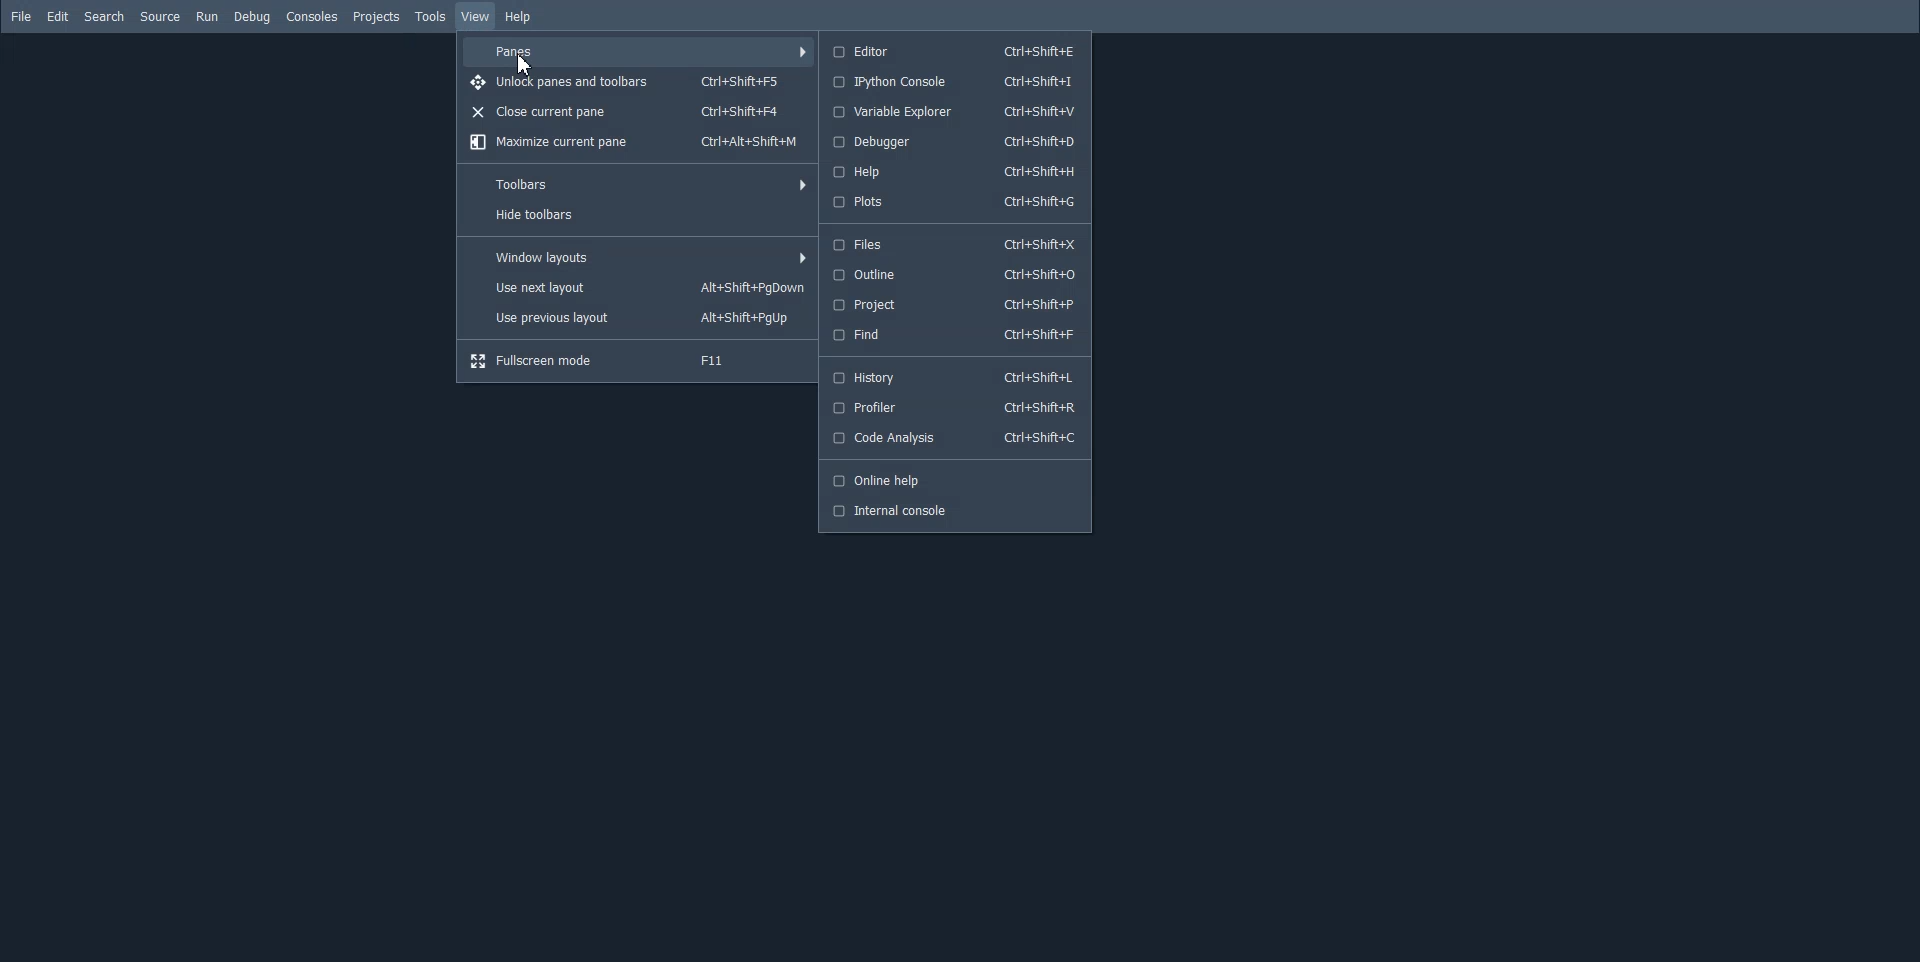 The image size is (1920, 962). I want to click on Internal console, so click(951, 512).